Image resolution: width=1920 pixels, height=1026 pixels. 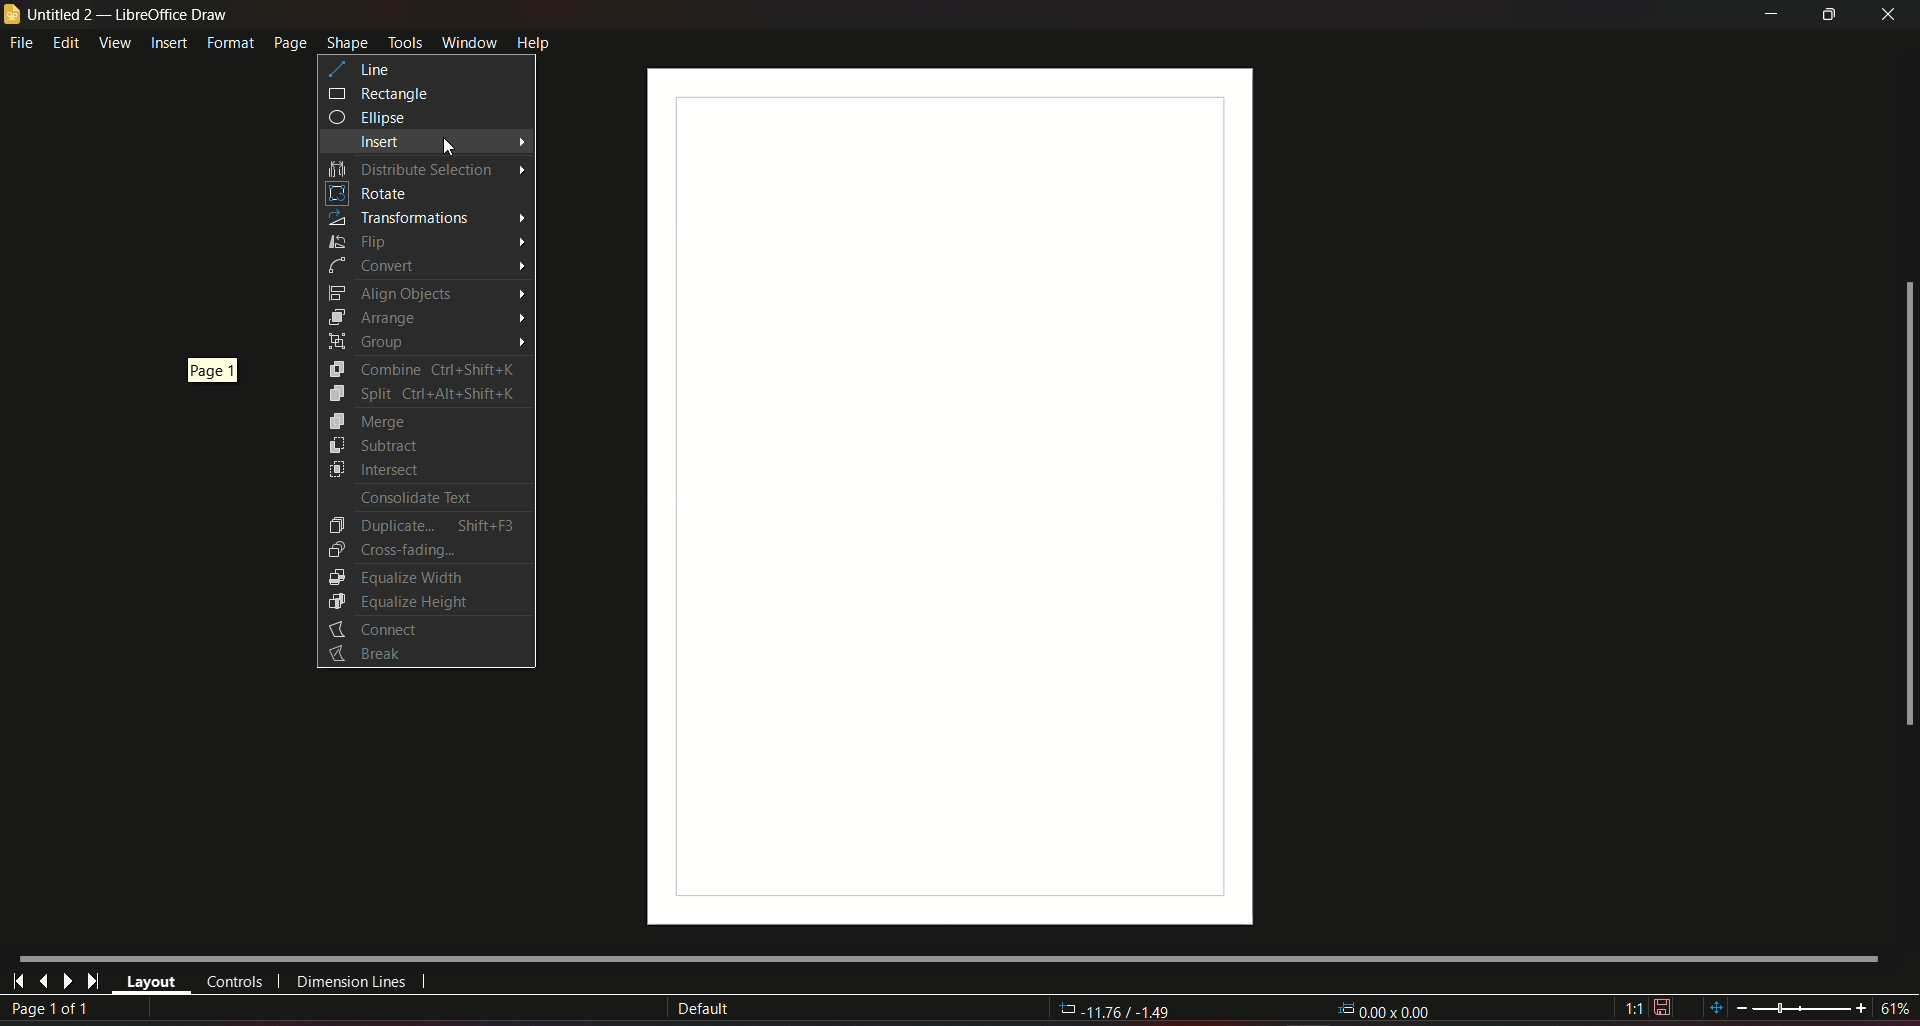 I want to click on Combine, so click(x=424, y=368).